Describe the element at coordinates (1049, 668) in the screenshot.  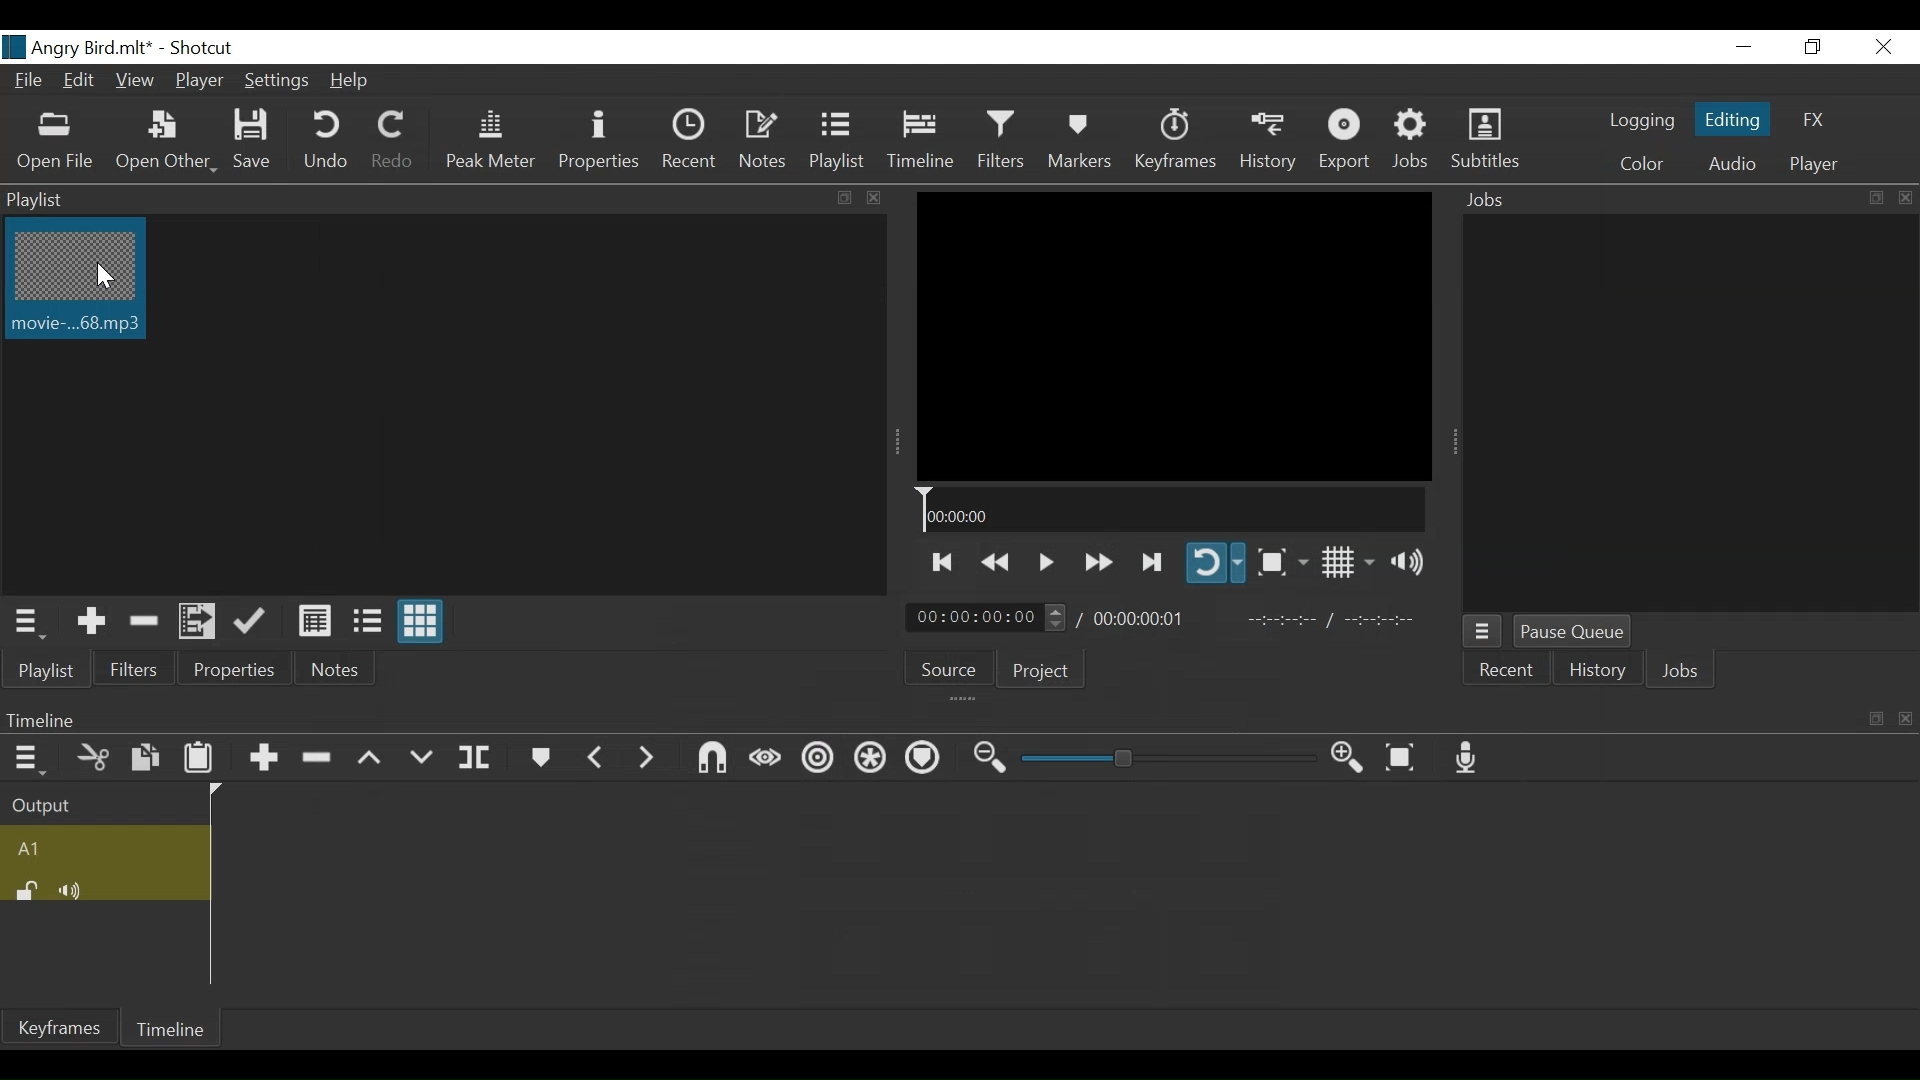
I see `Project` at that location.